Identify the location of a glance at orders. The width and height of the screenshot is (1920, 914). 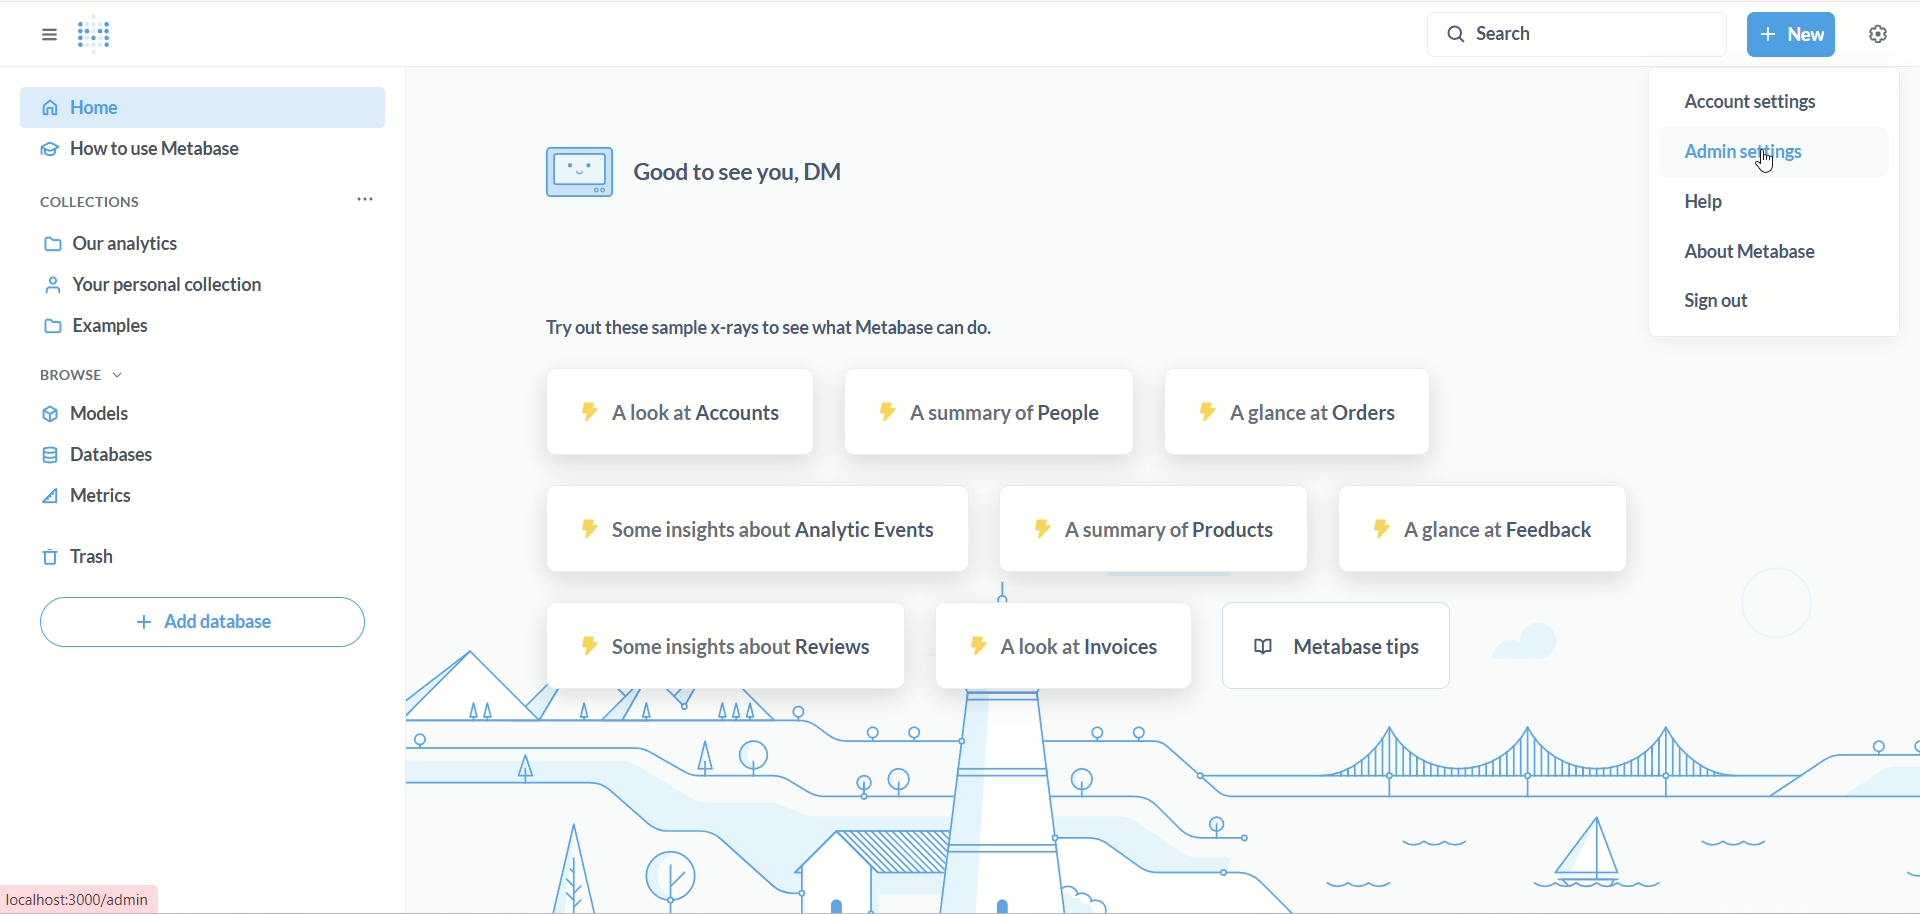
(1294, 414).